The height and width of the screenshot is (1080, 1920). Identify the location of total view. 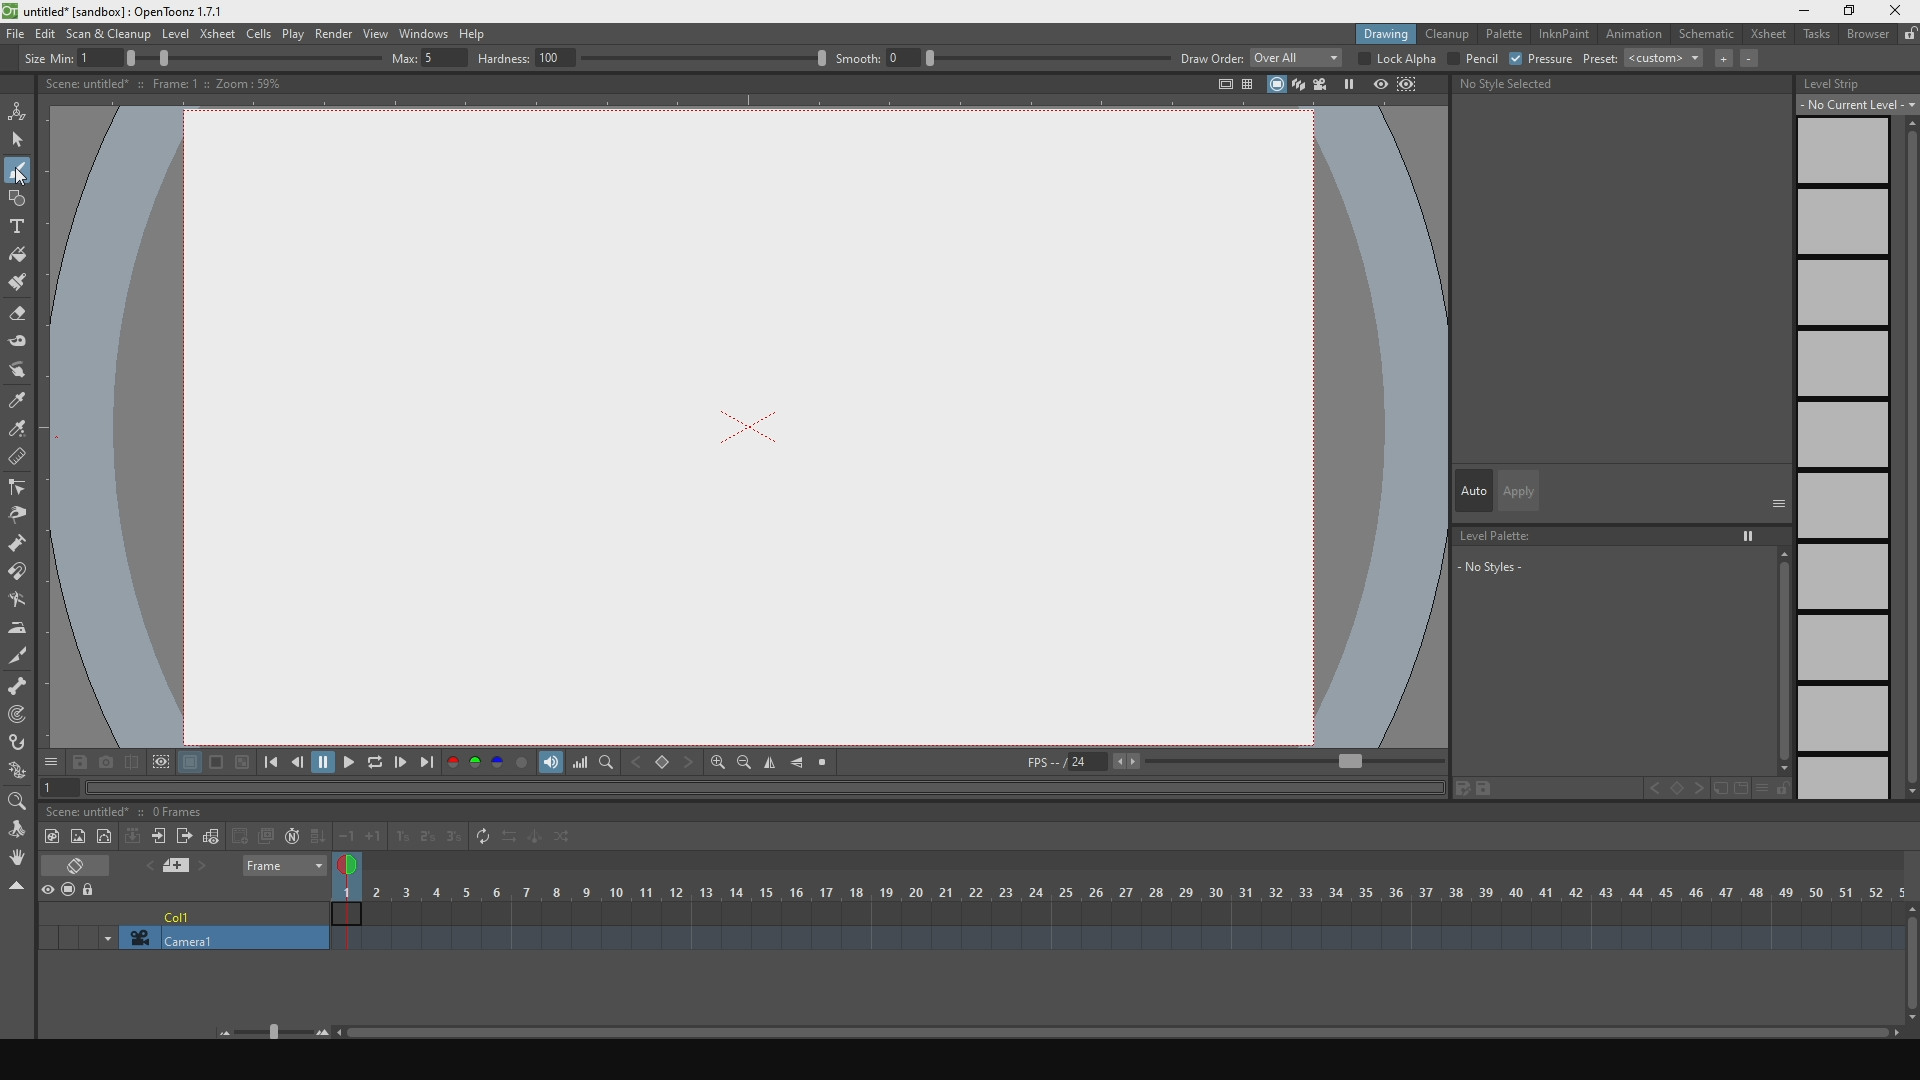
(1210, 86).